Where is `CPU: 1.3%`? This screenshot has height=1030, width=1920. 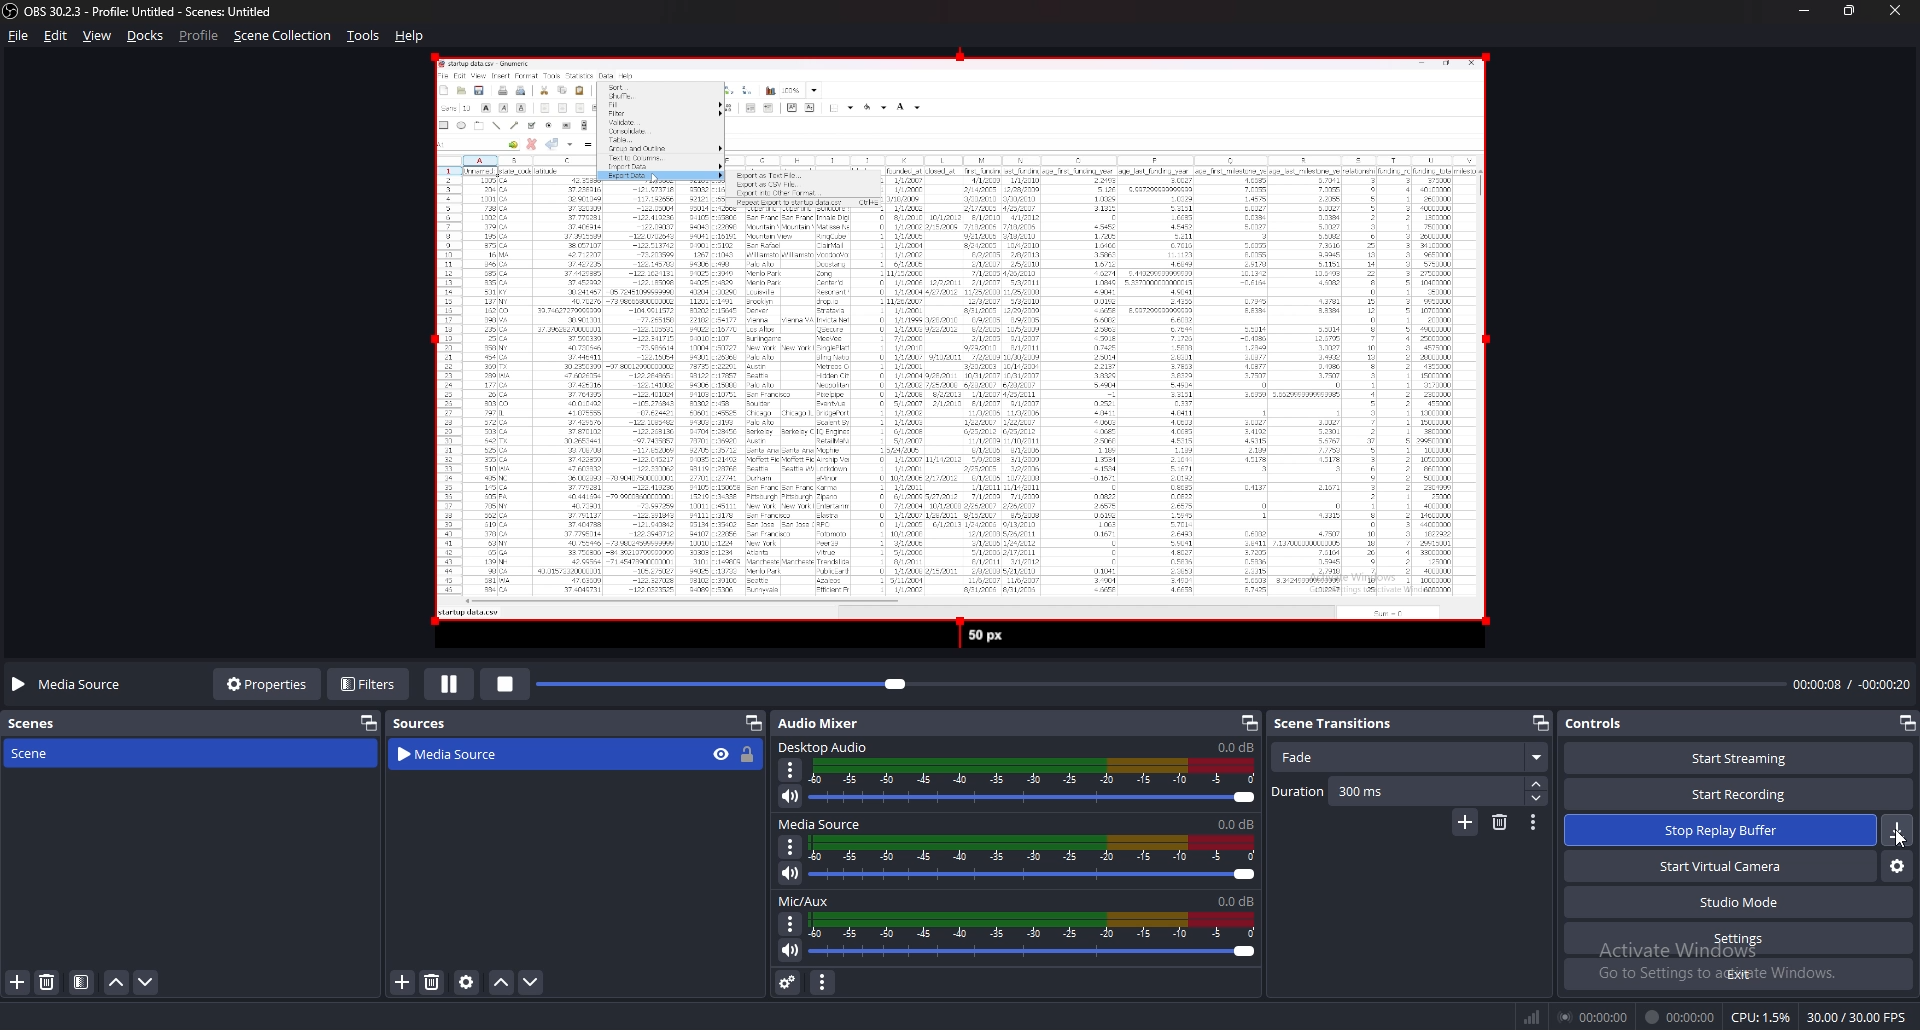
CPU: 1.3% is located at coordinates (1761, 1017).